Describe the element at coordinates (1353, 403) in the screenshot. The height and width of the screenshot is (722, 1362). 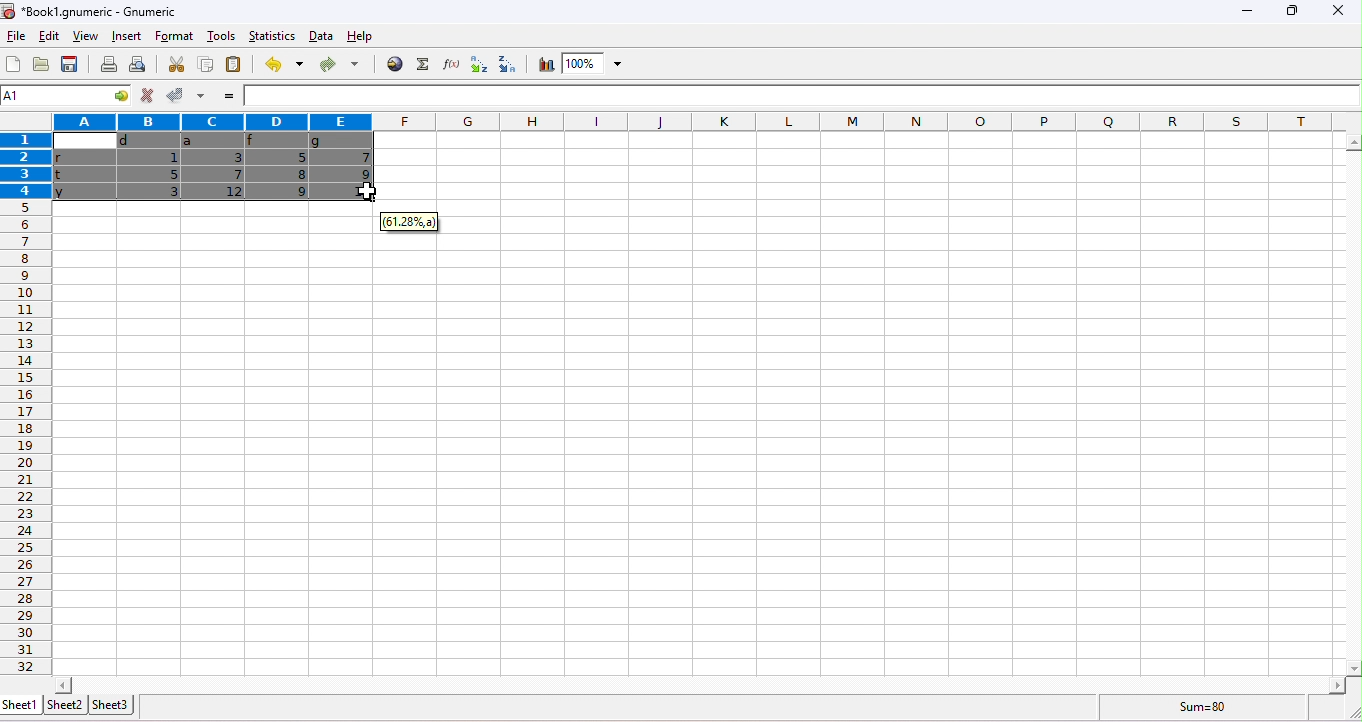
I see `vertical slider` at that location.